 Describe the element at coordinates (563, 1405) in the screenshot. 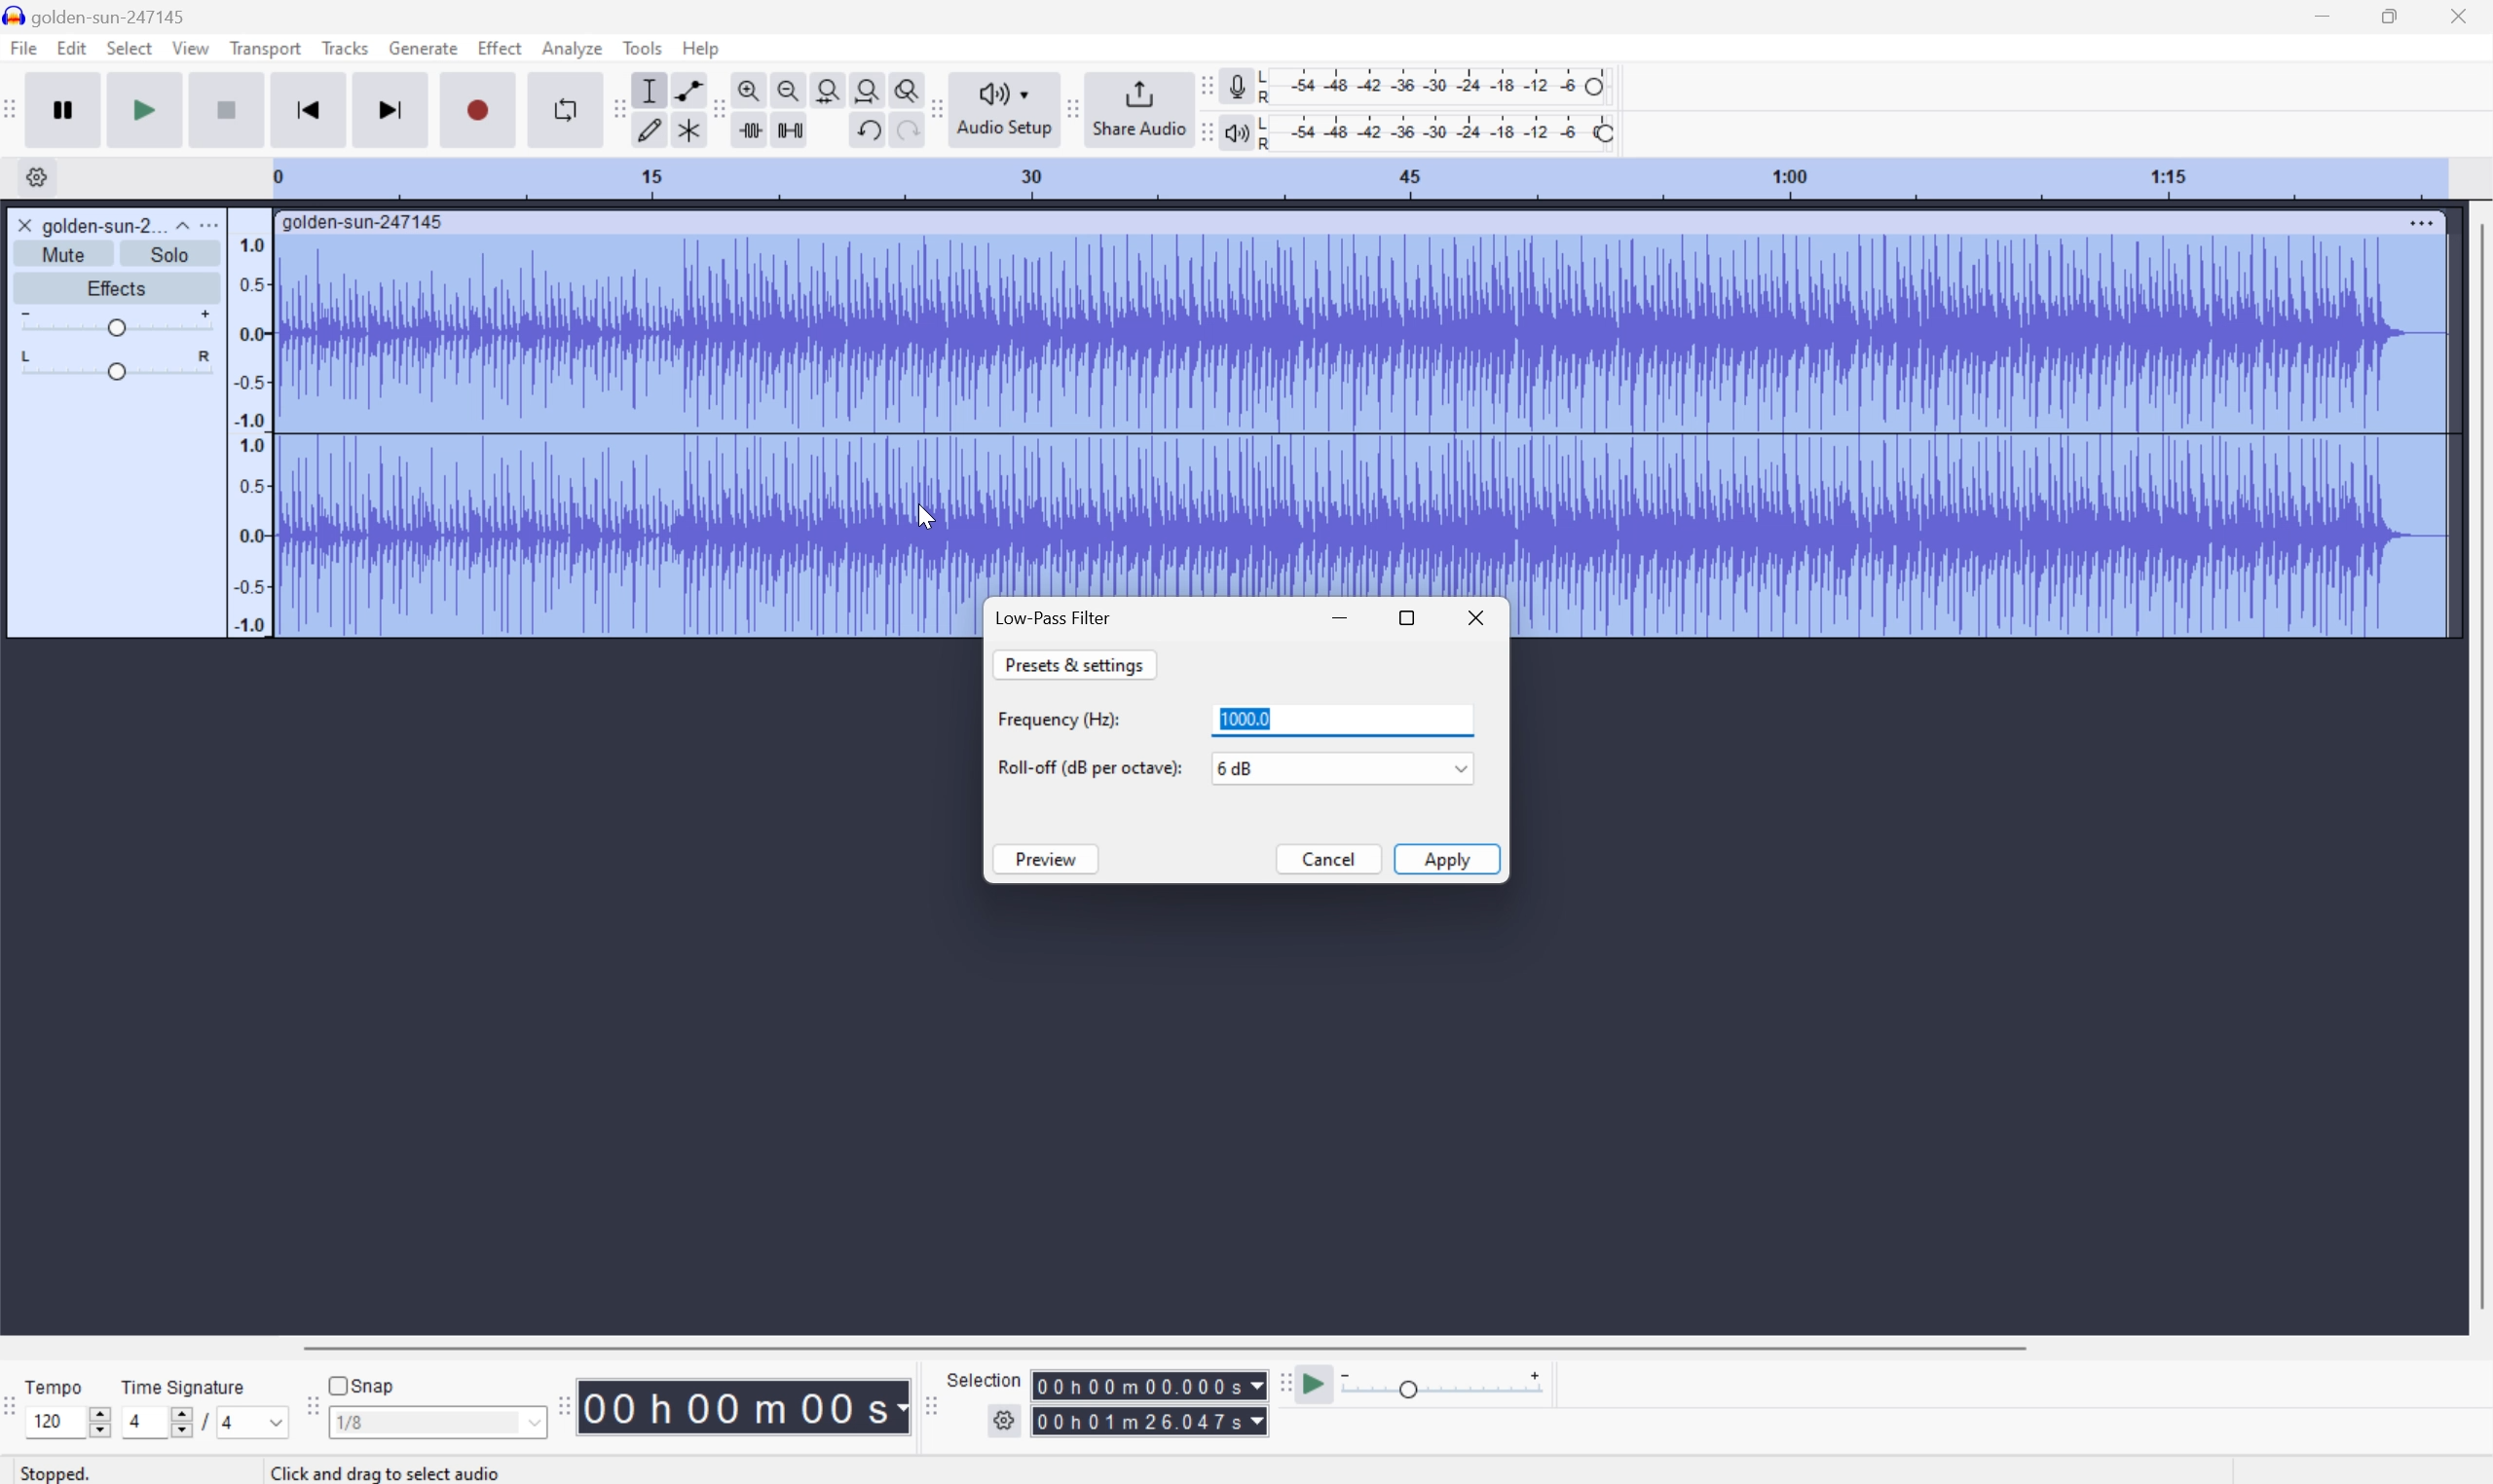

I see `Audacity toolbar` at that location.